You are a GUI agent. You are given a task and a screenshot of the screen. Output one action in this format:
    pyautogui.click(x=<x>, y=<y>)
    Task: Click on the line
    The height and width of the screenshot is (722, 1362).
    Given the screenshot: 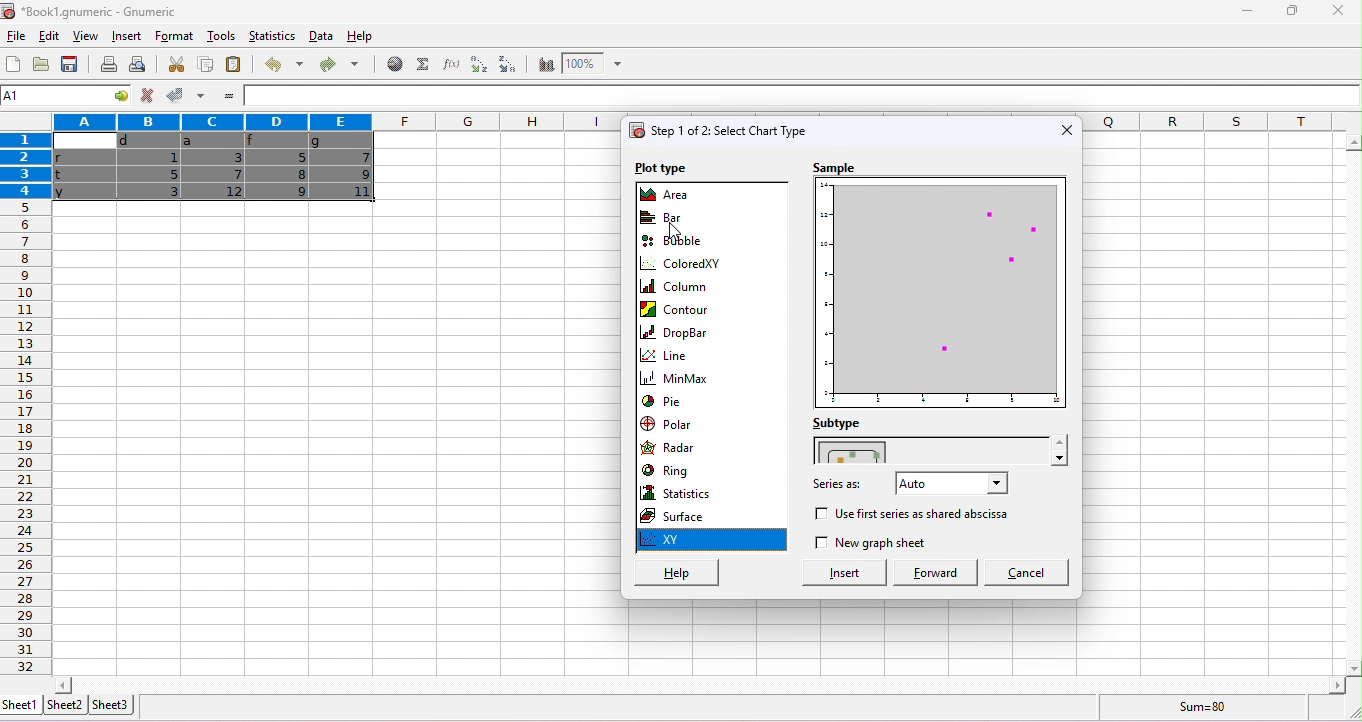 What is the action you would take?
    pyautogui.click(x=677, y=358)
    